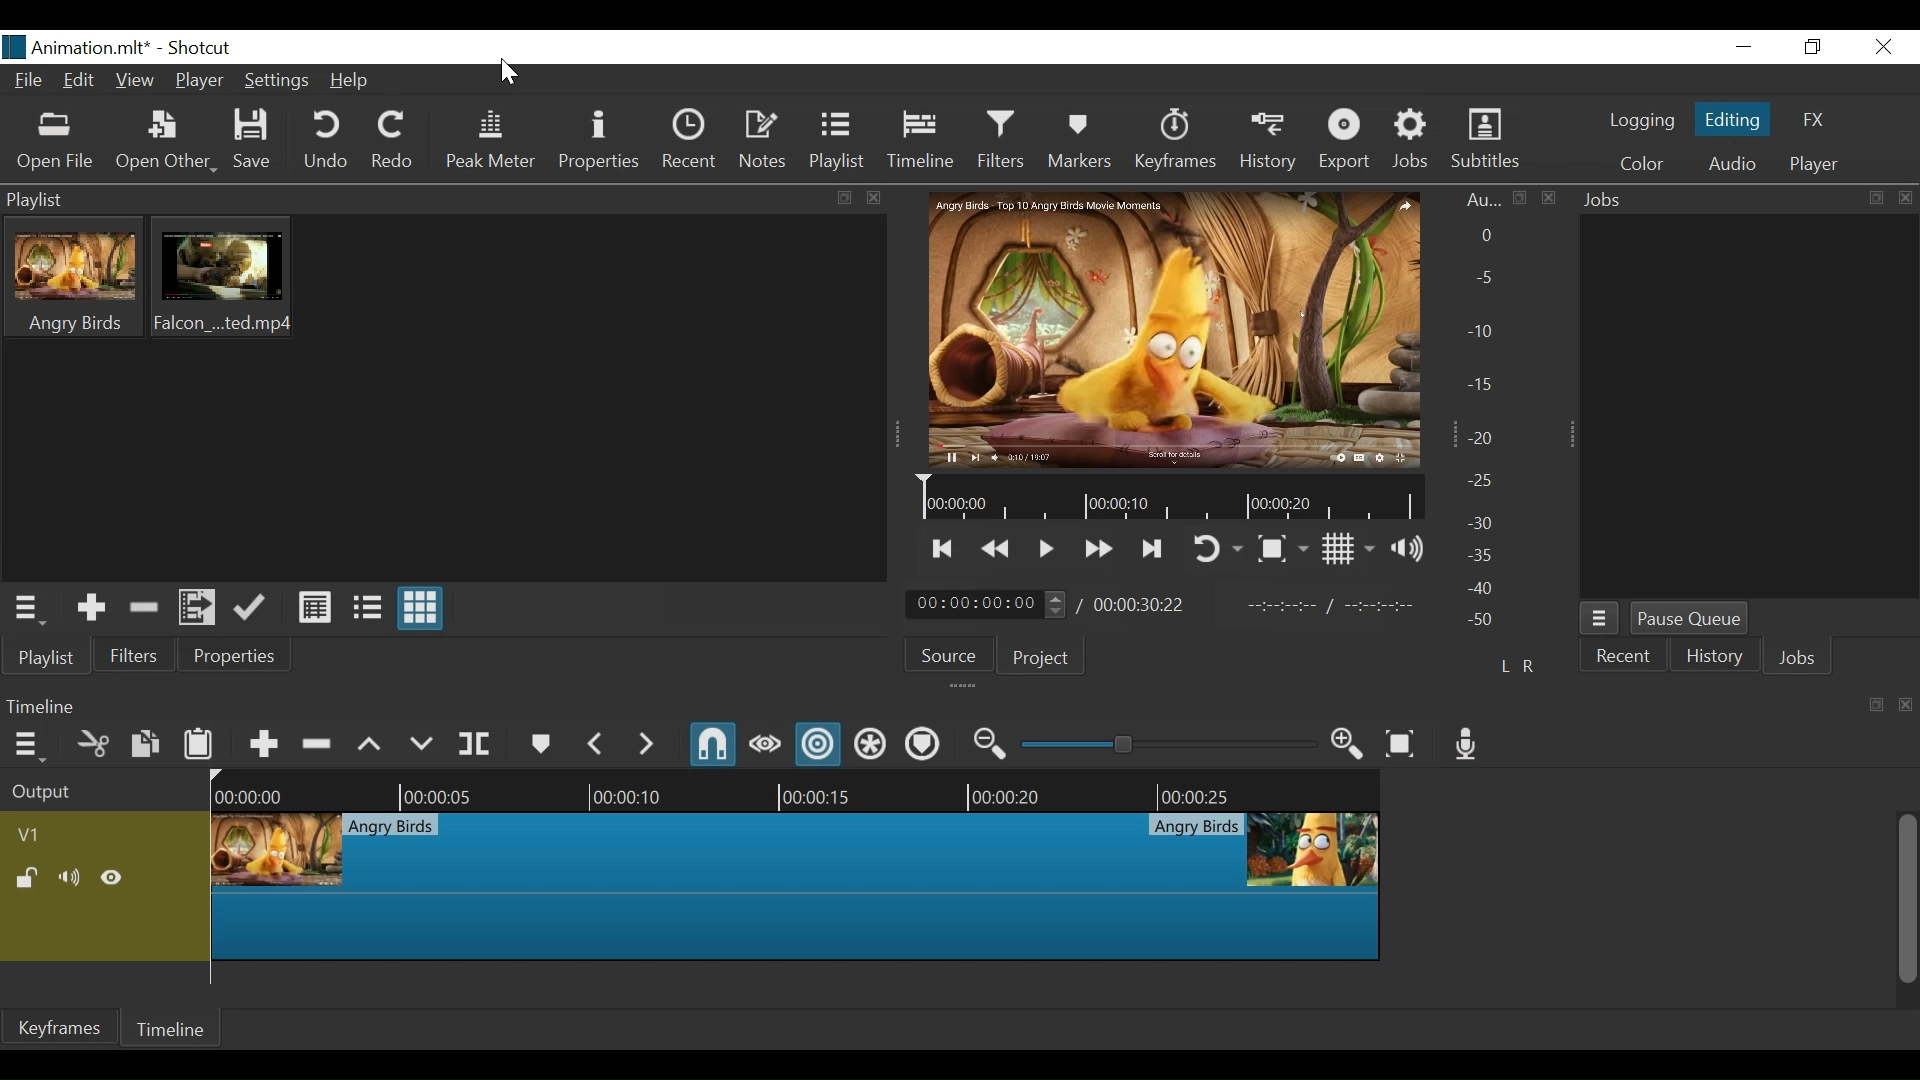  What do you see at coordinates (1154, 551) in the screenshot?
I see `Skip to the next point` at bounding box center [1154, 551].